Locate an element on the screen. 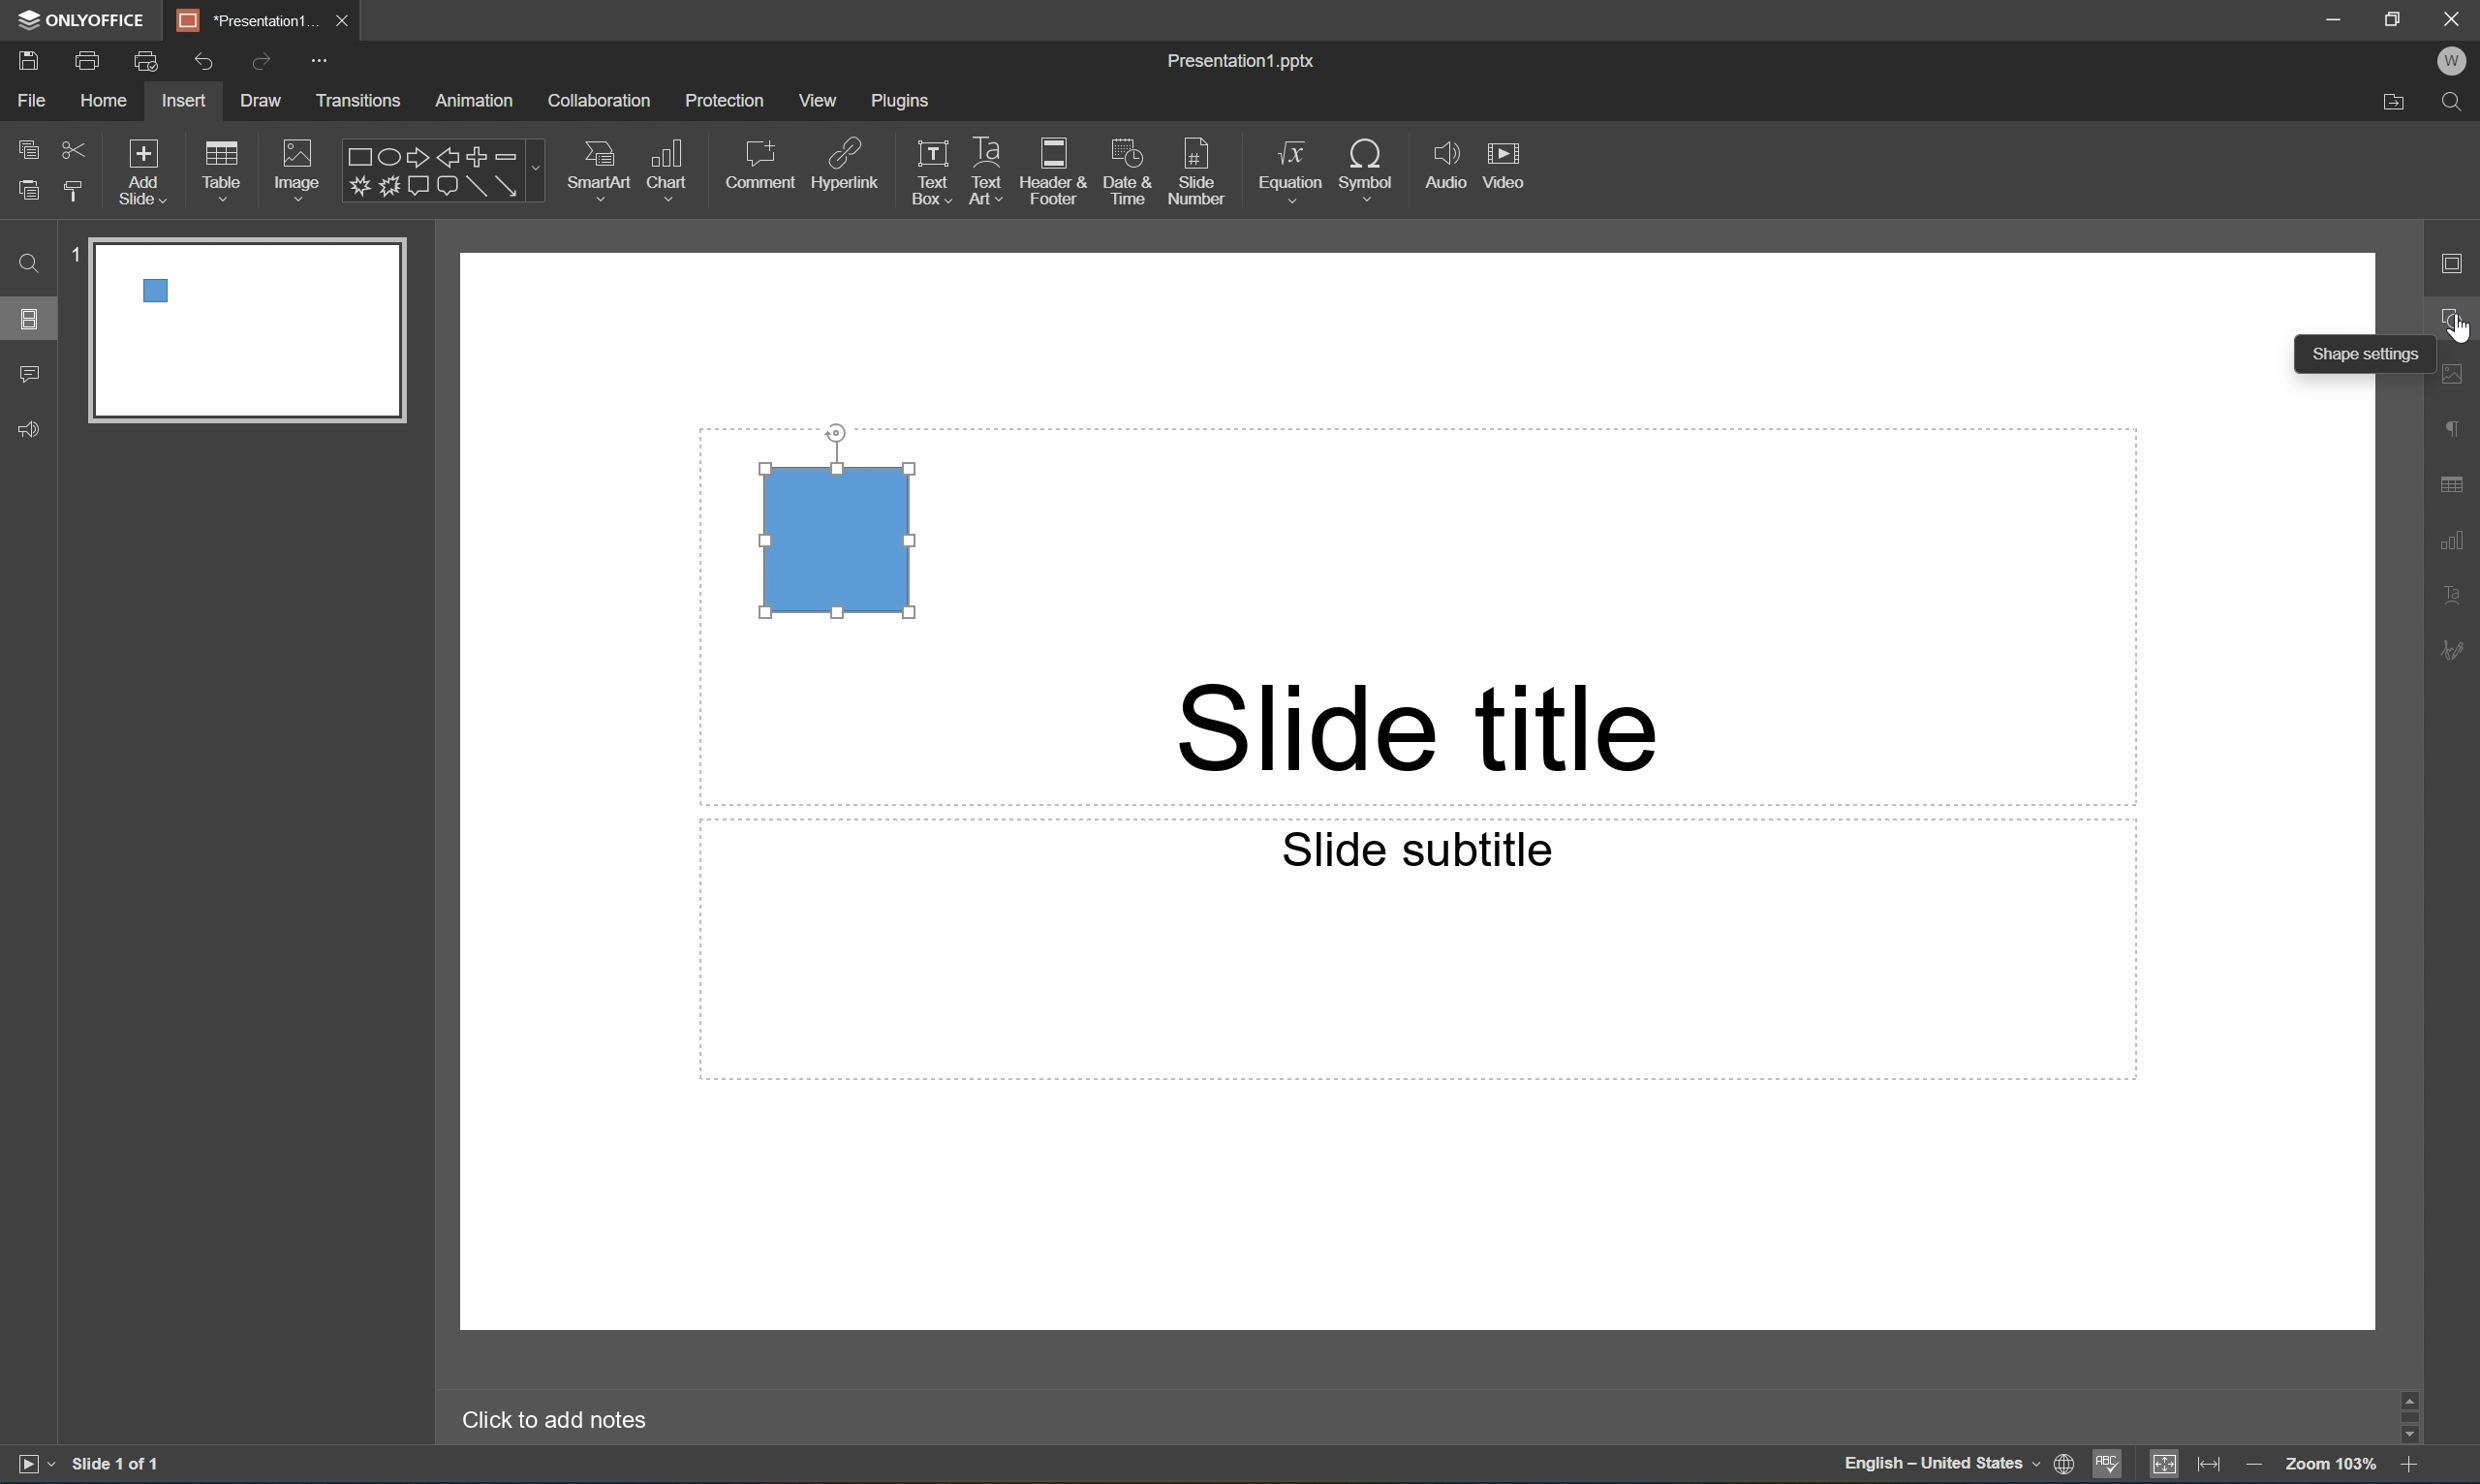 The height and width of the screenshot is (1484, 2480). Chart is located at coordinates (665, 167).